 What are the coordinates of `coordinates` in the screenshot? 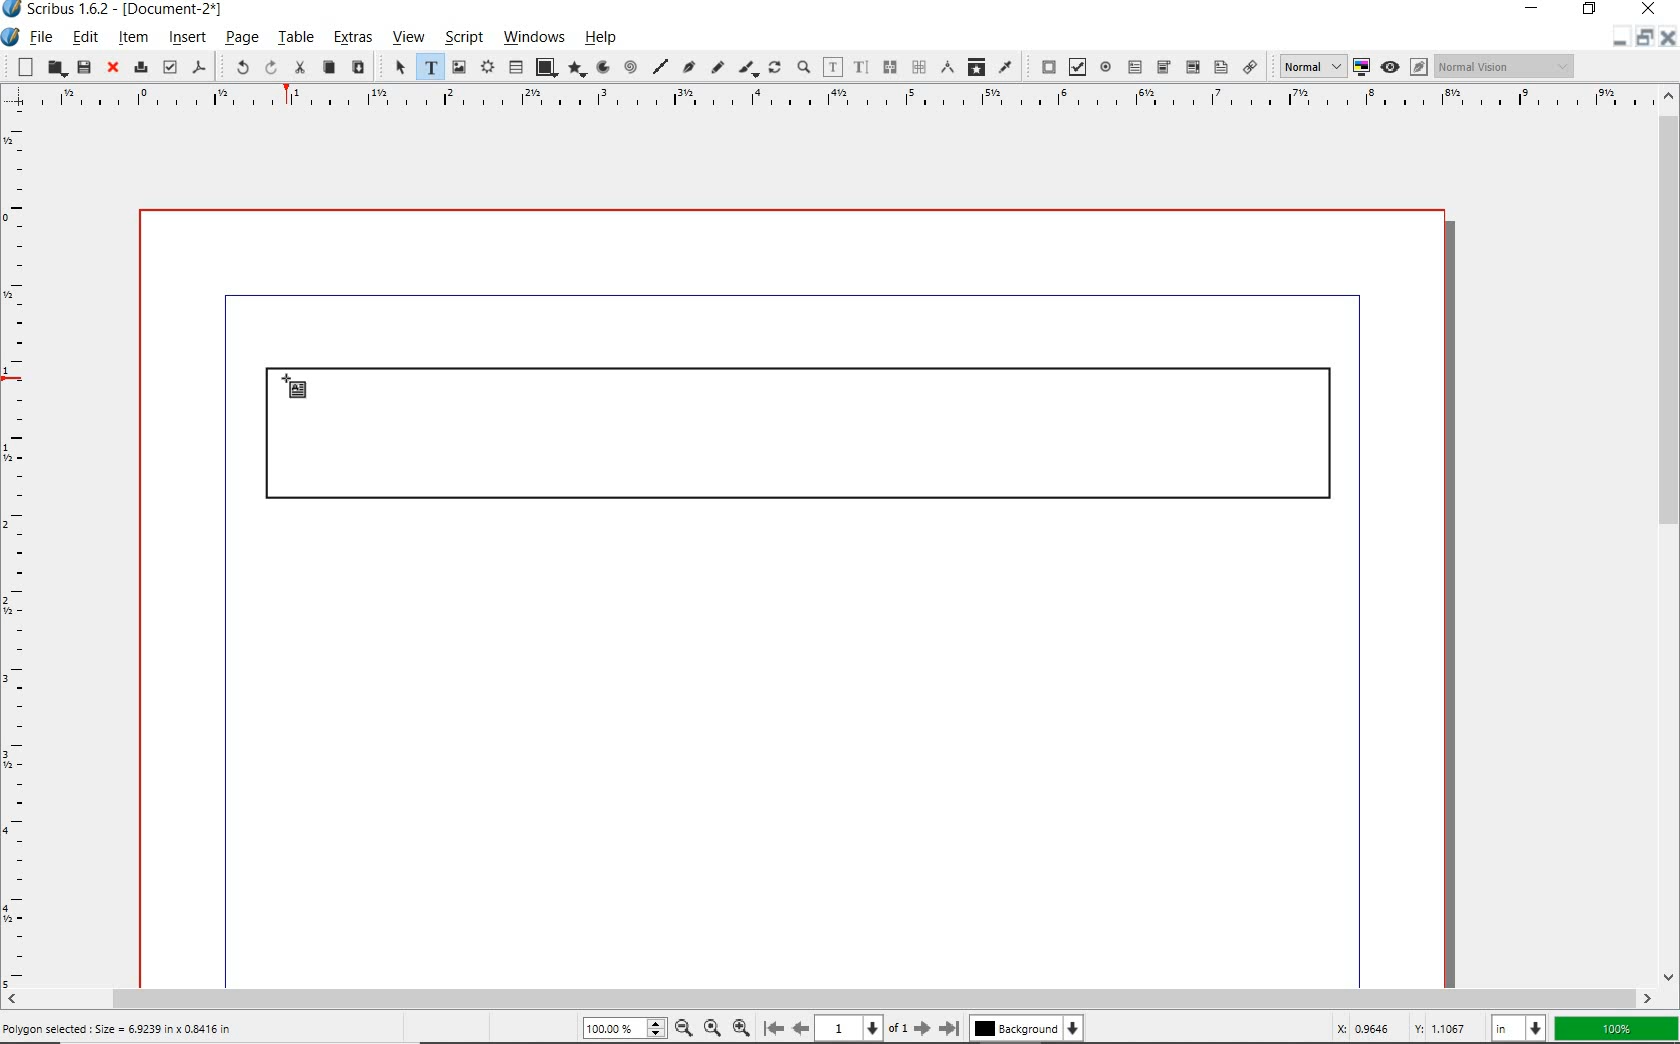 It's located at (1400, 1030).